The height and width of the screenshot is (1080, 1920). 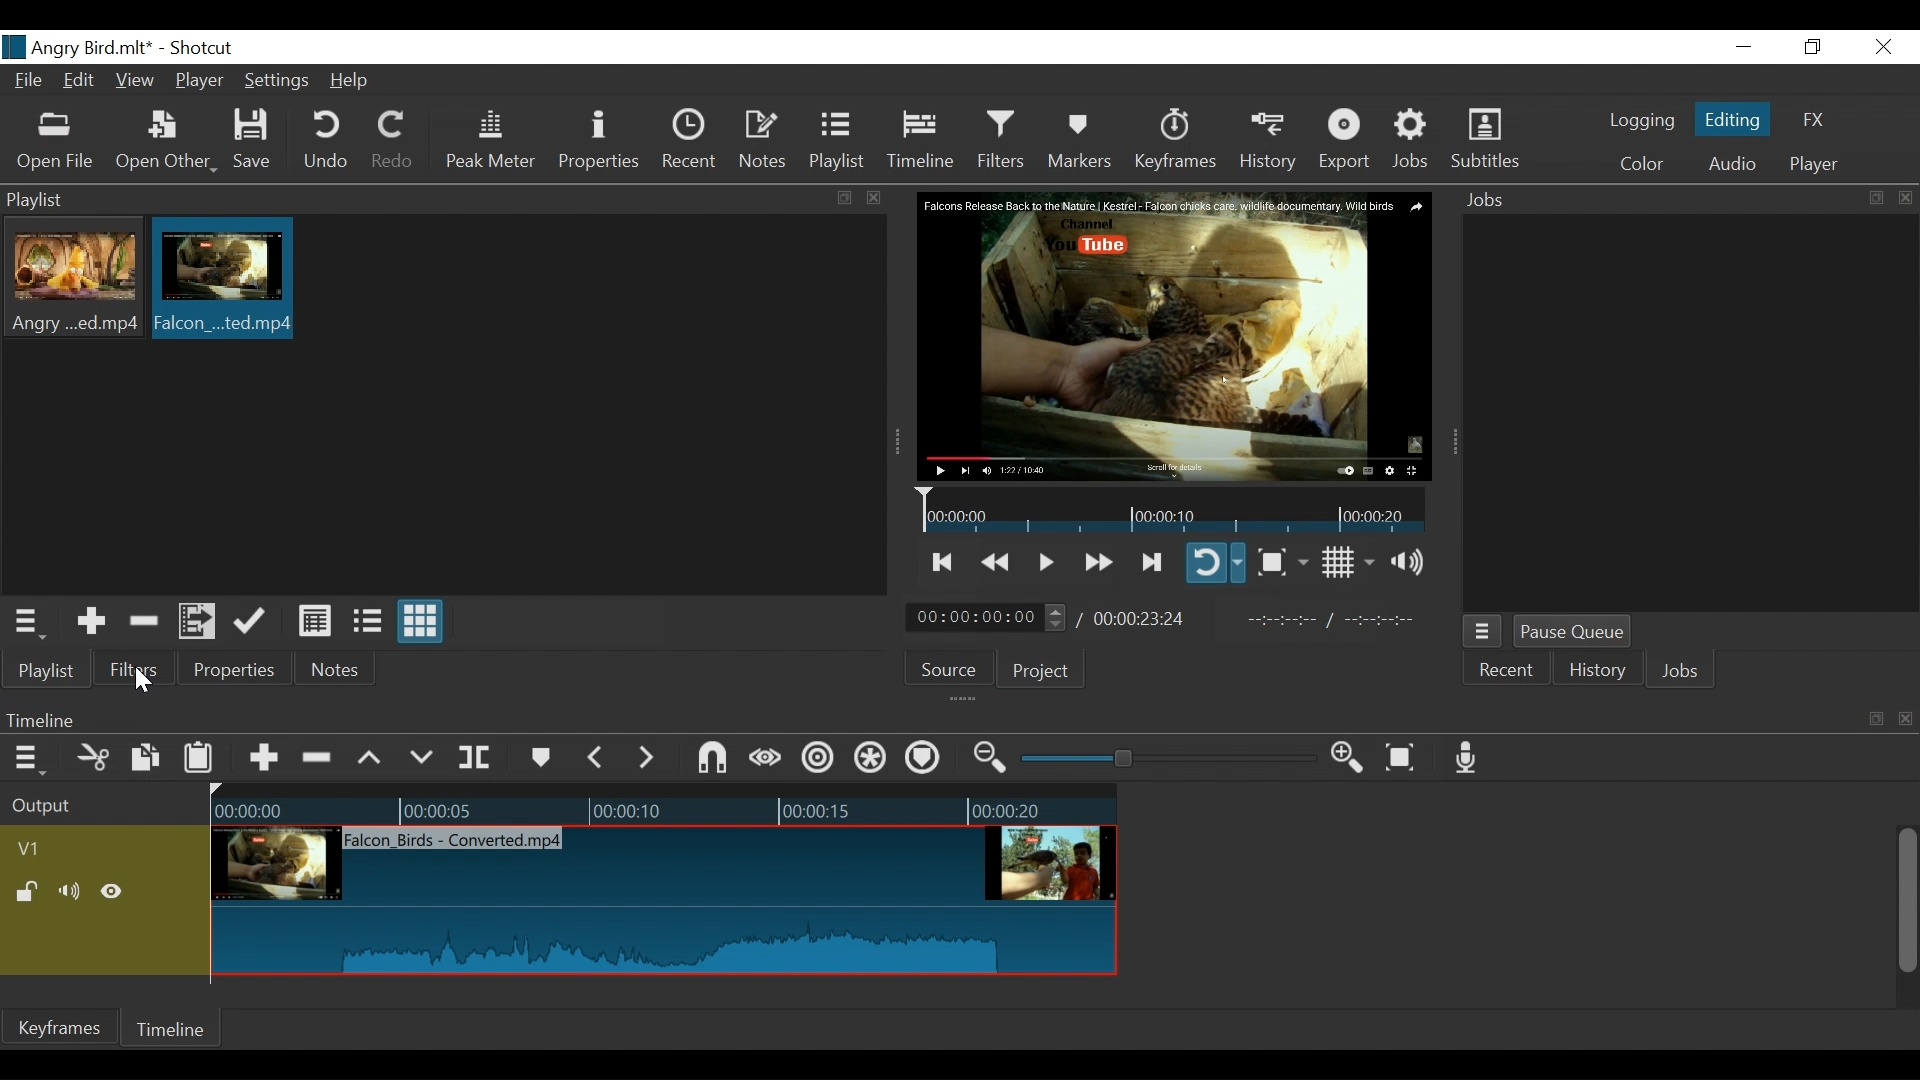 What do you see at coordinates (1814, 165) in the screenshot?
I see `Player` at bounding box center [1814, 165].